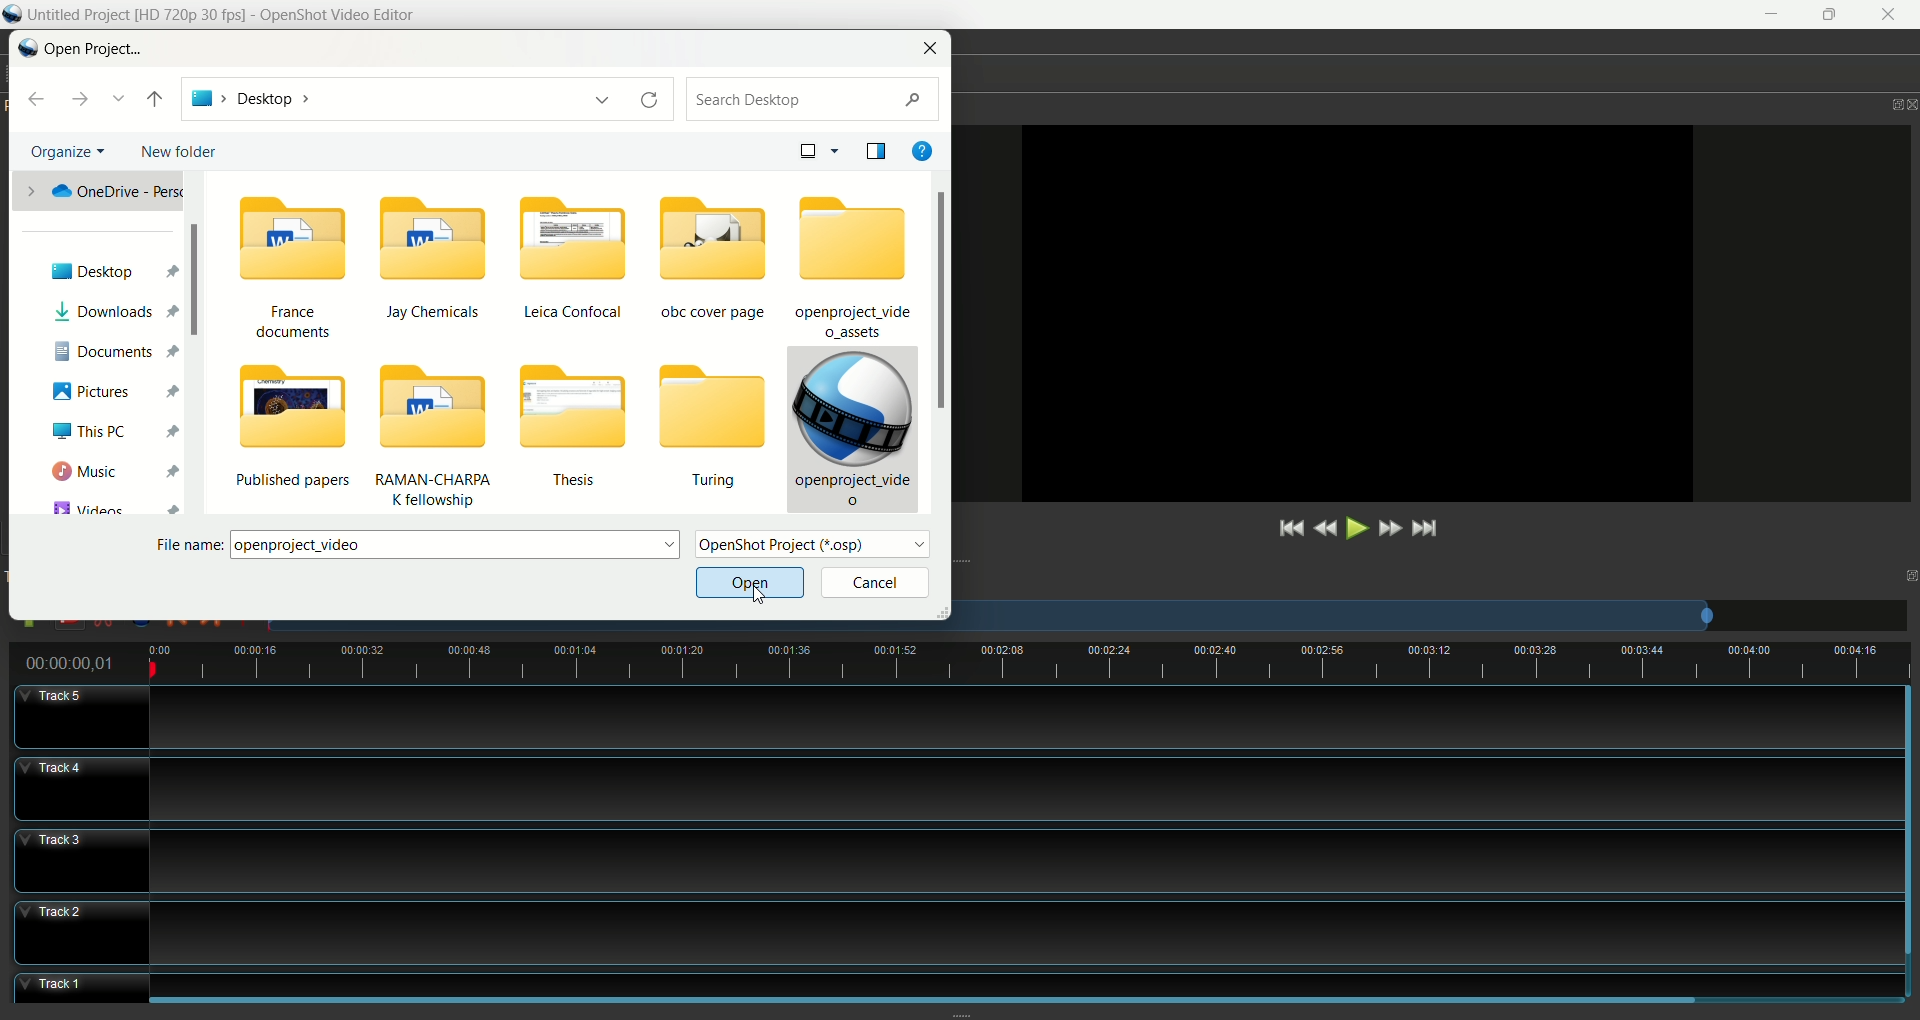 The height and width of the screenshot is (1020, 1920). I want to click on scrollbar, so click(969, 1002).